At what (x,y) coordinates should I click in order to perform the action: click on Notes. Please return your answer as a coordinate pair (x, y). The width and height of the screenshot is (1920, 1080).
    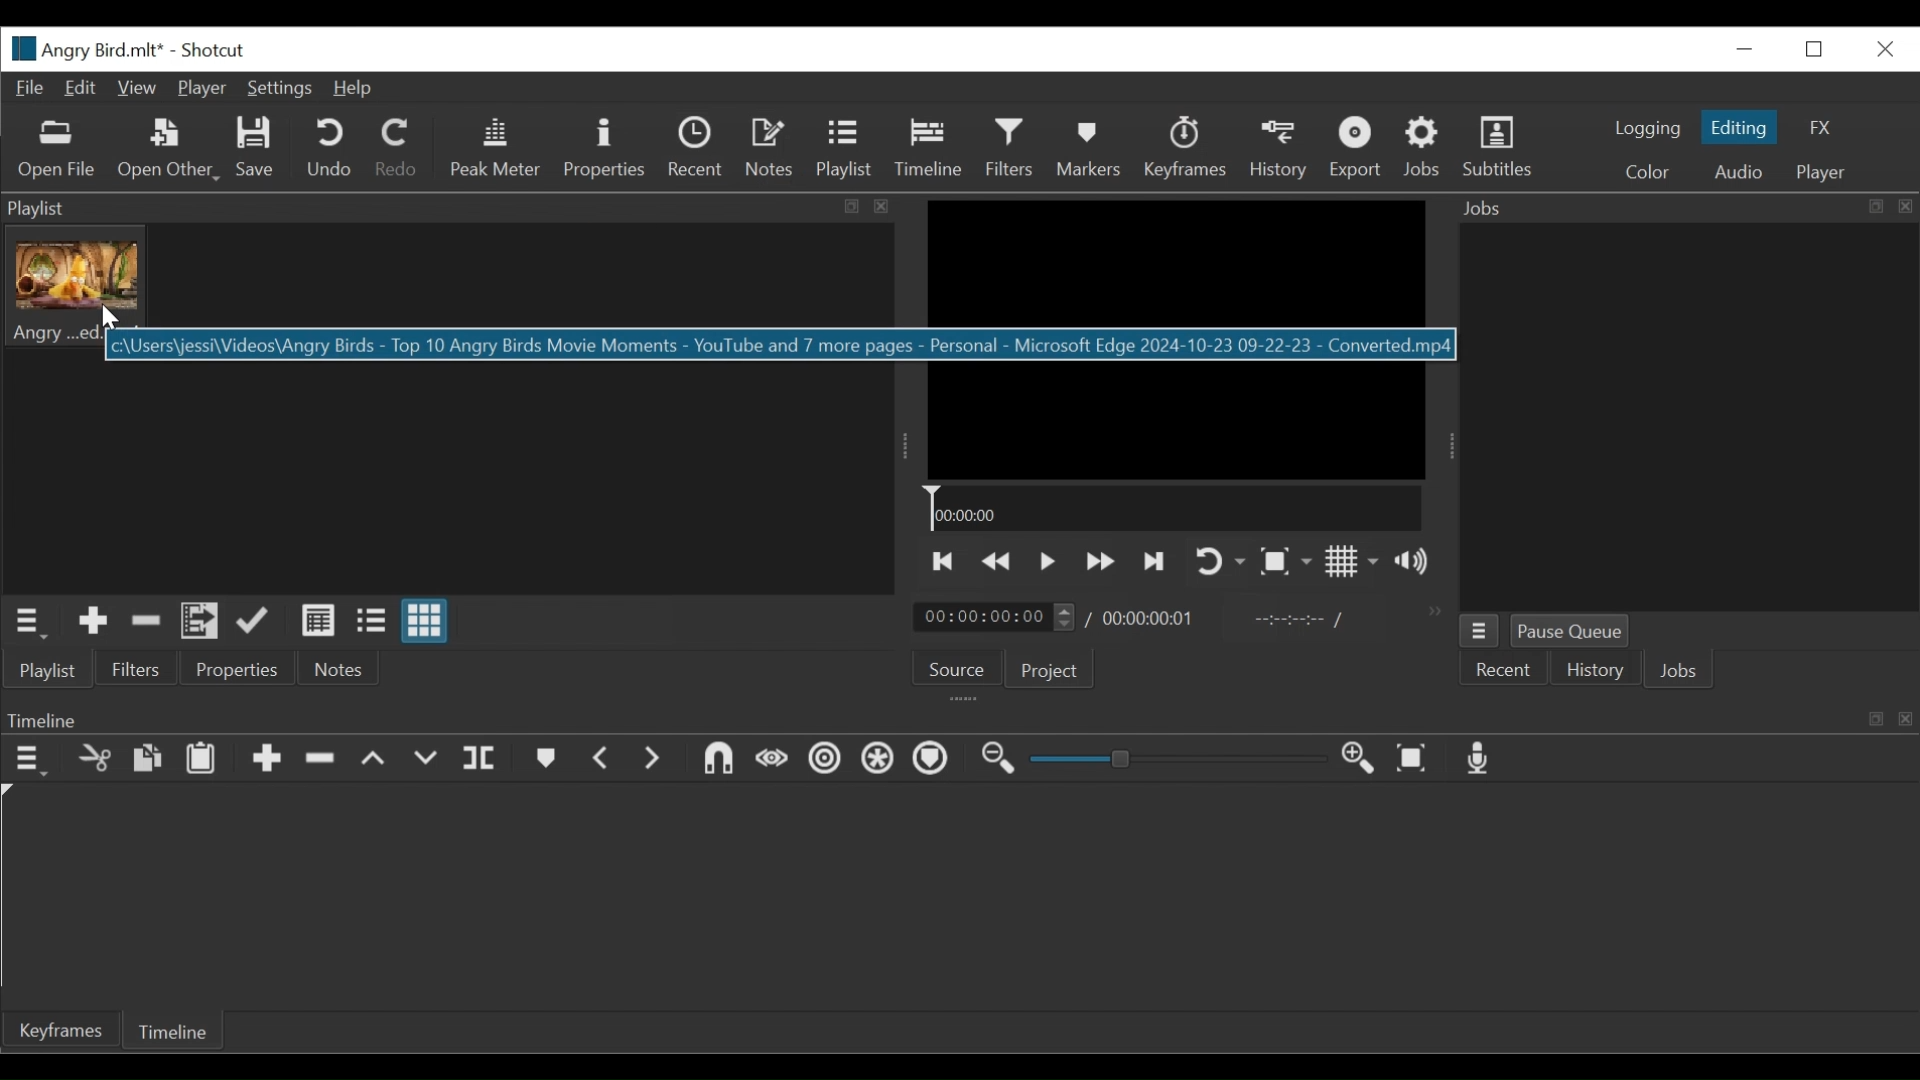
    Looking at the image, I should click on (335, 669).